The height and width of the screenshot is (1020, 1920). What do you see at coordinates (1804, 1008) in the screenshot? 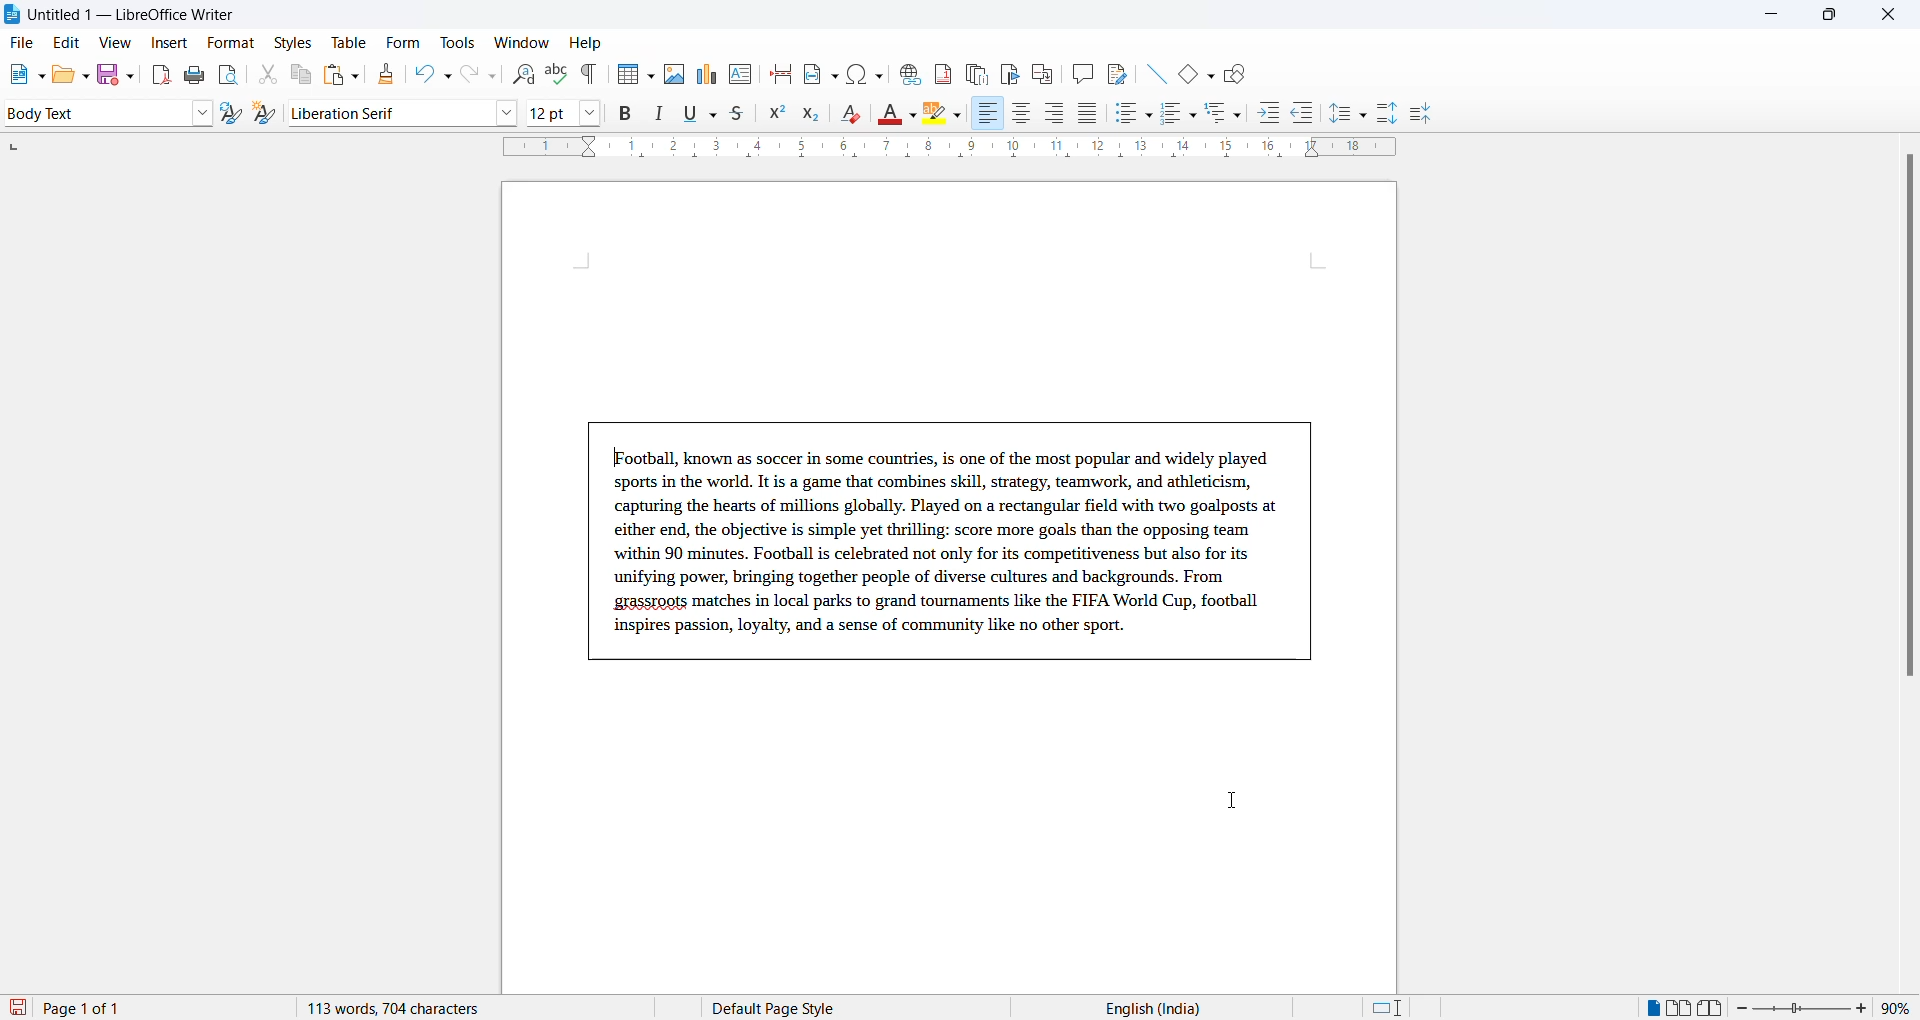
I see `zoom slider` at bounding box center [1804, 1008].